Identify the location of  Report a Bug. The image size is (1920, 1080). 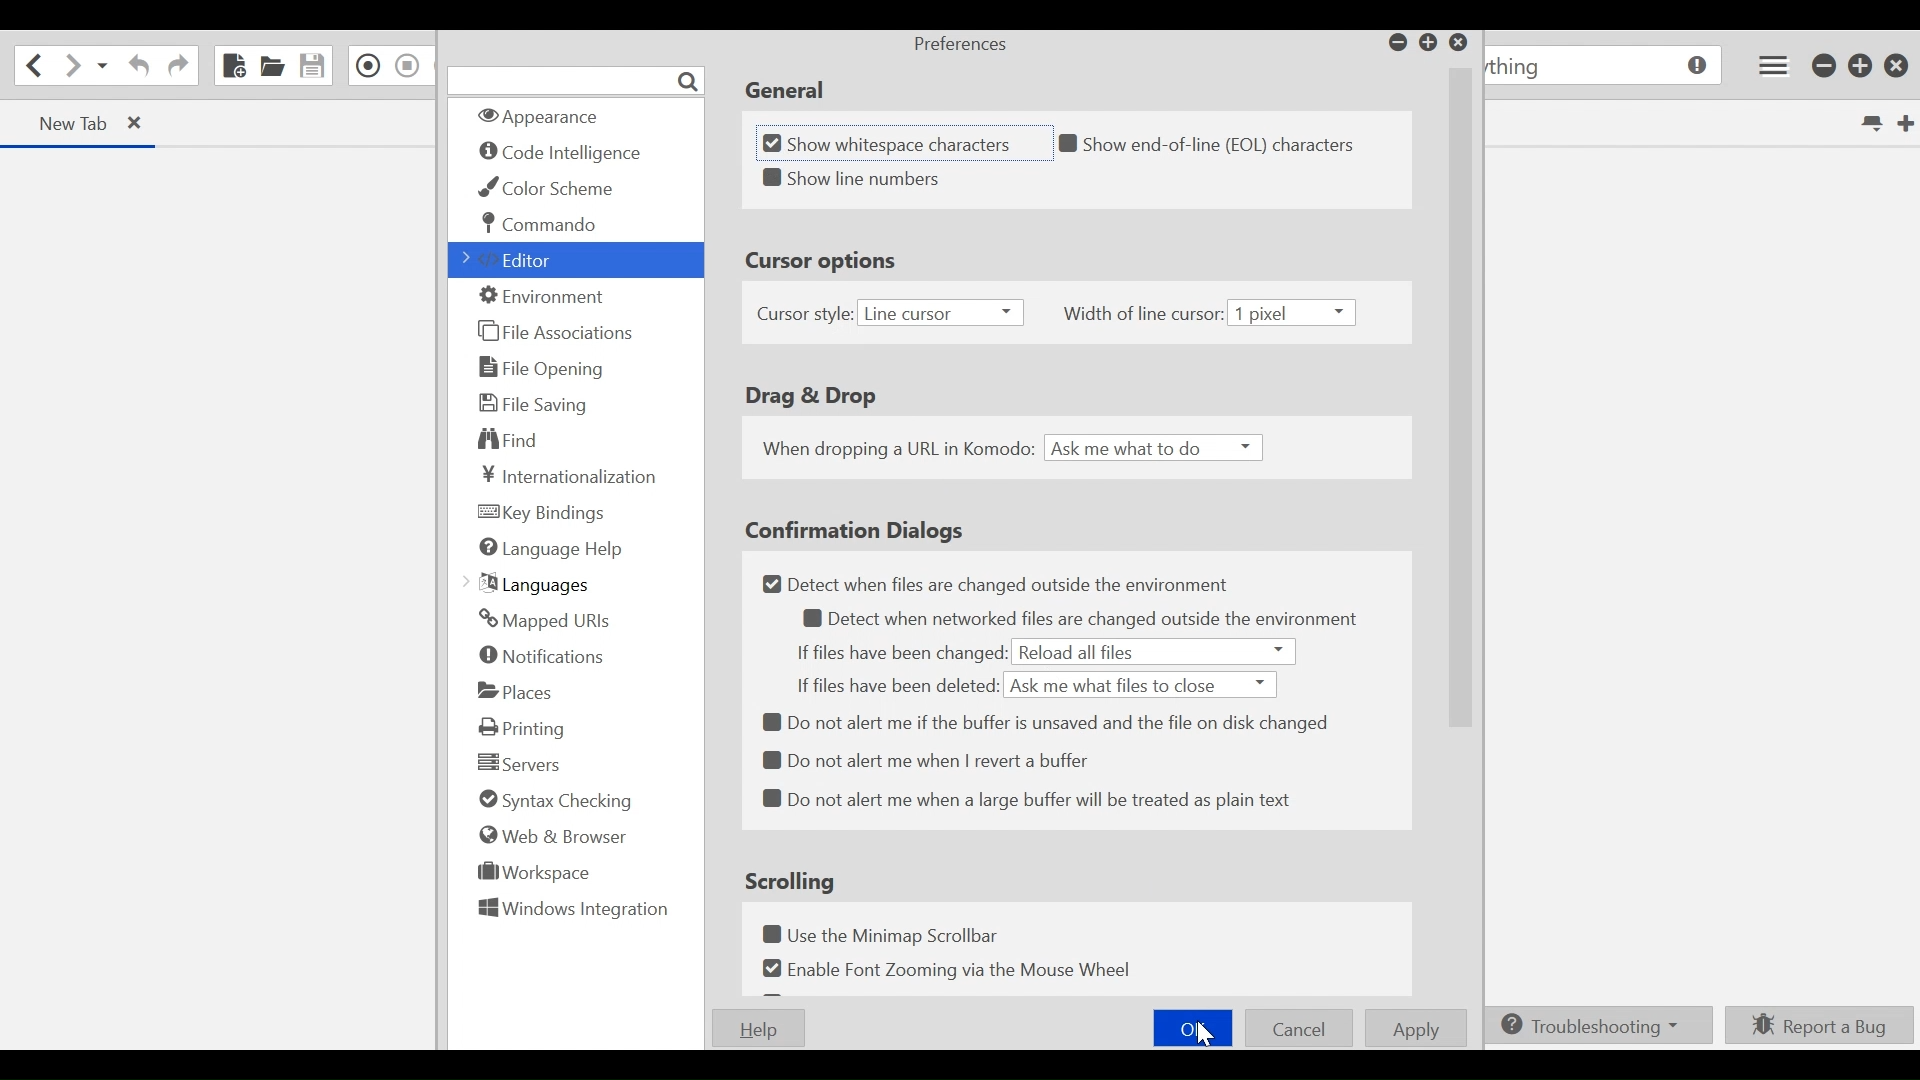
(1818, 1026).